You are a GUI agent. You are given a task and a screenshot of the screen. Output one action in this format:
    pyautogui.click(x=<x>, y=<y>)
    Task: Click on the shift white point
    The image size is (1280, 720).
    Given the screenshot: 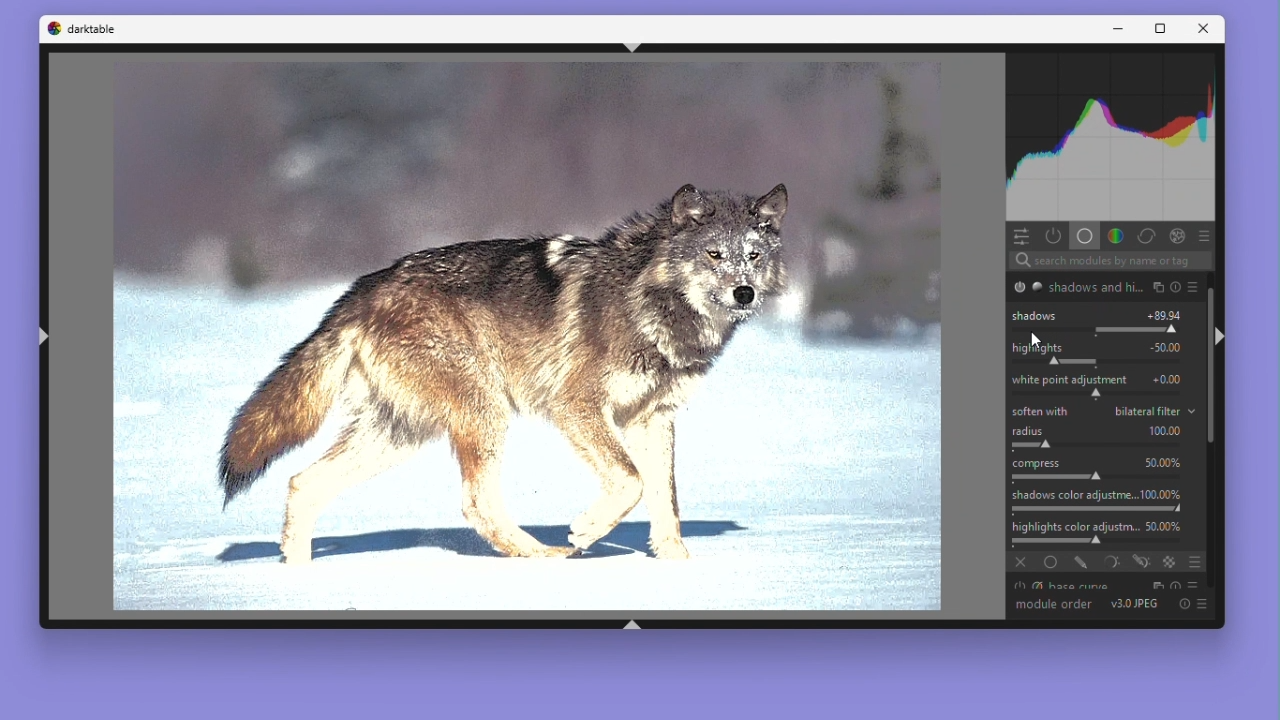 What is the action you would take?
    pyautogui.click(x=1095, y=395)
    